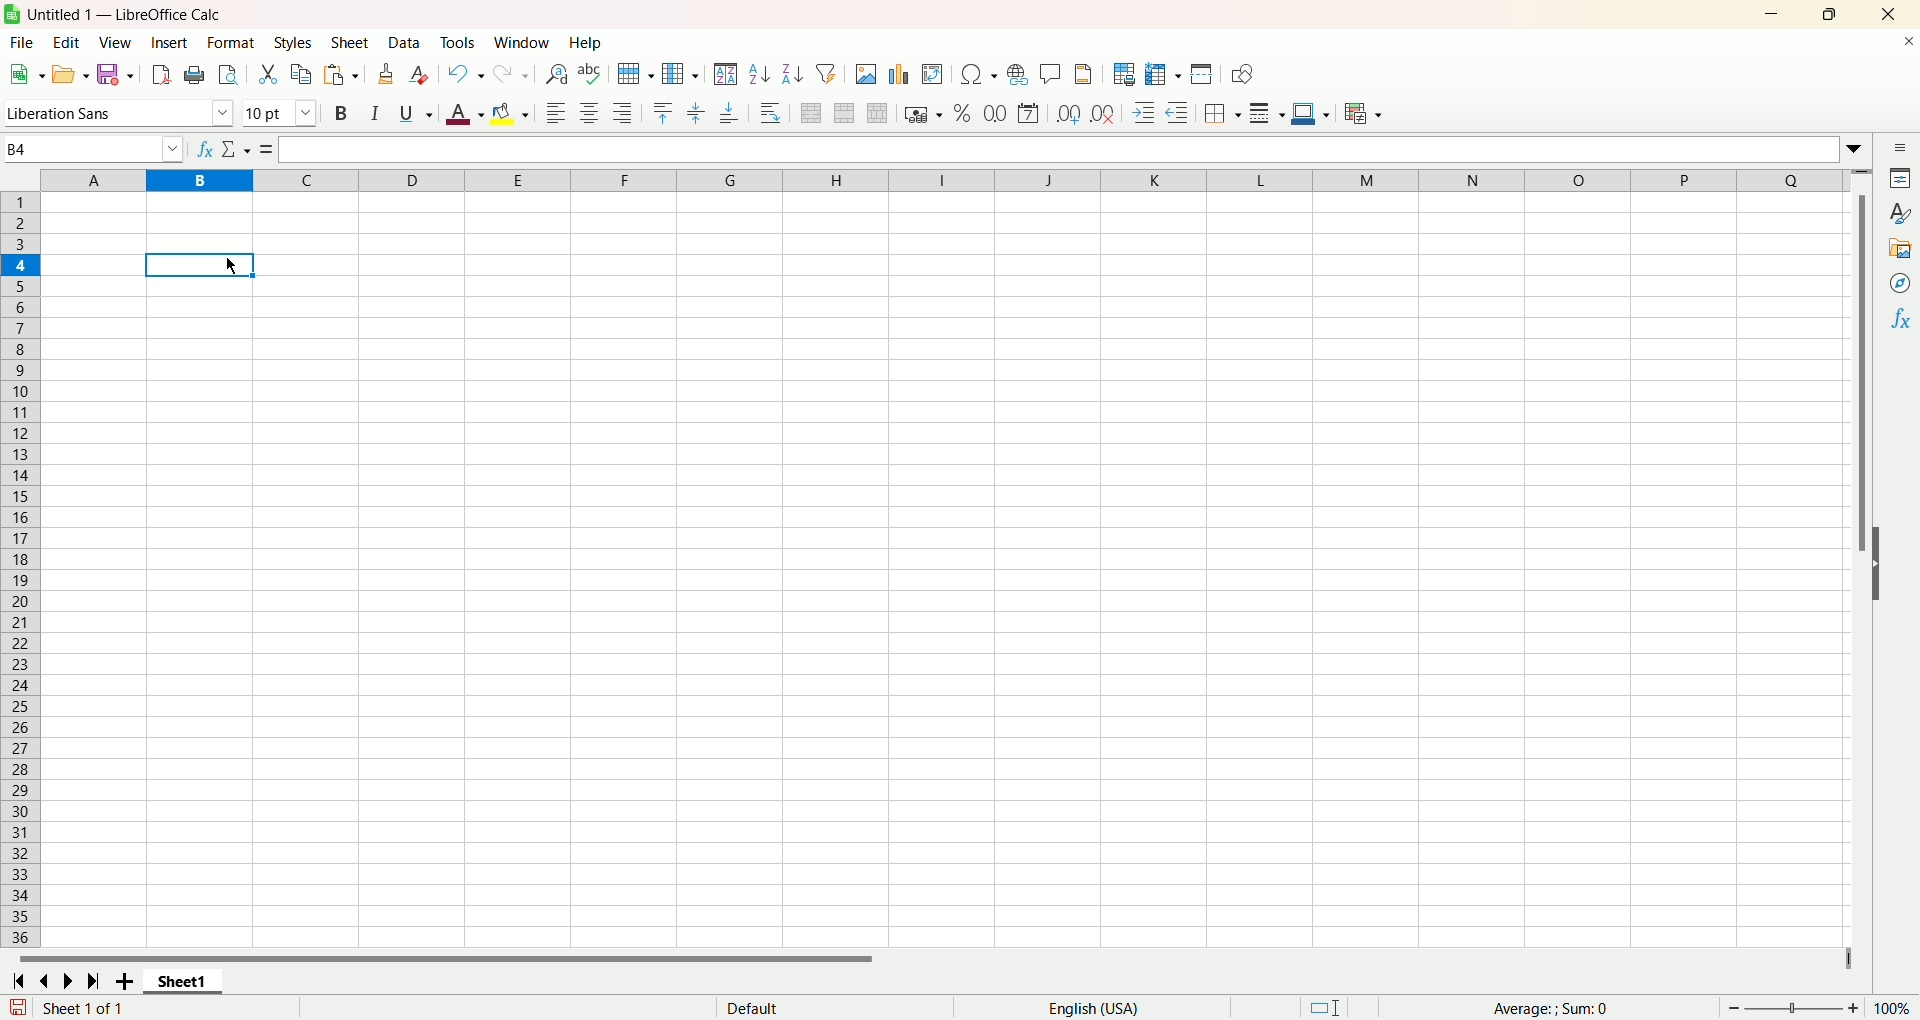 This screenshot has height=1020, width=1920. What do you see at coordinates (22, 570) in the screenshot?
I see `row number` at bounding box center [22, 570].